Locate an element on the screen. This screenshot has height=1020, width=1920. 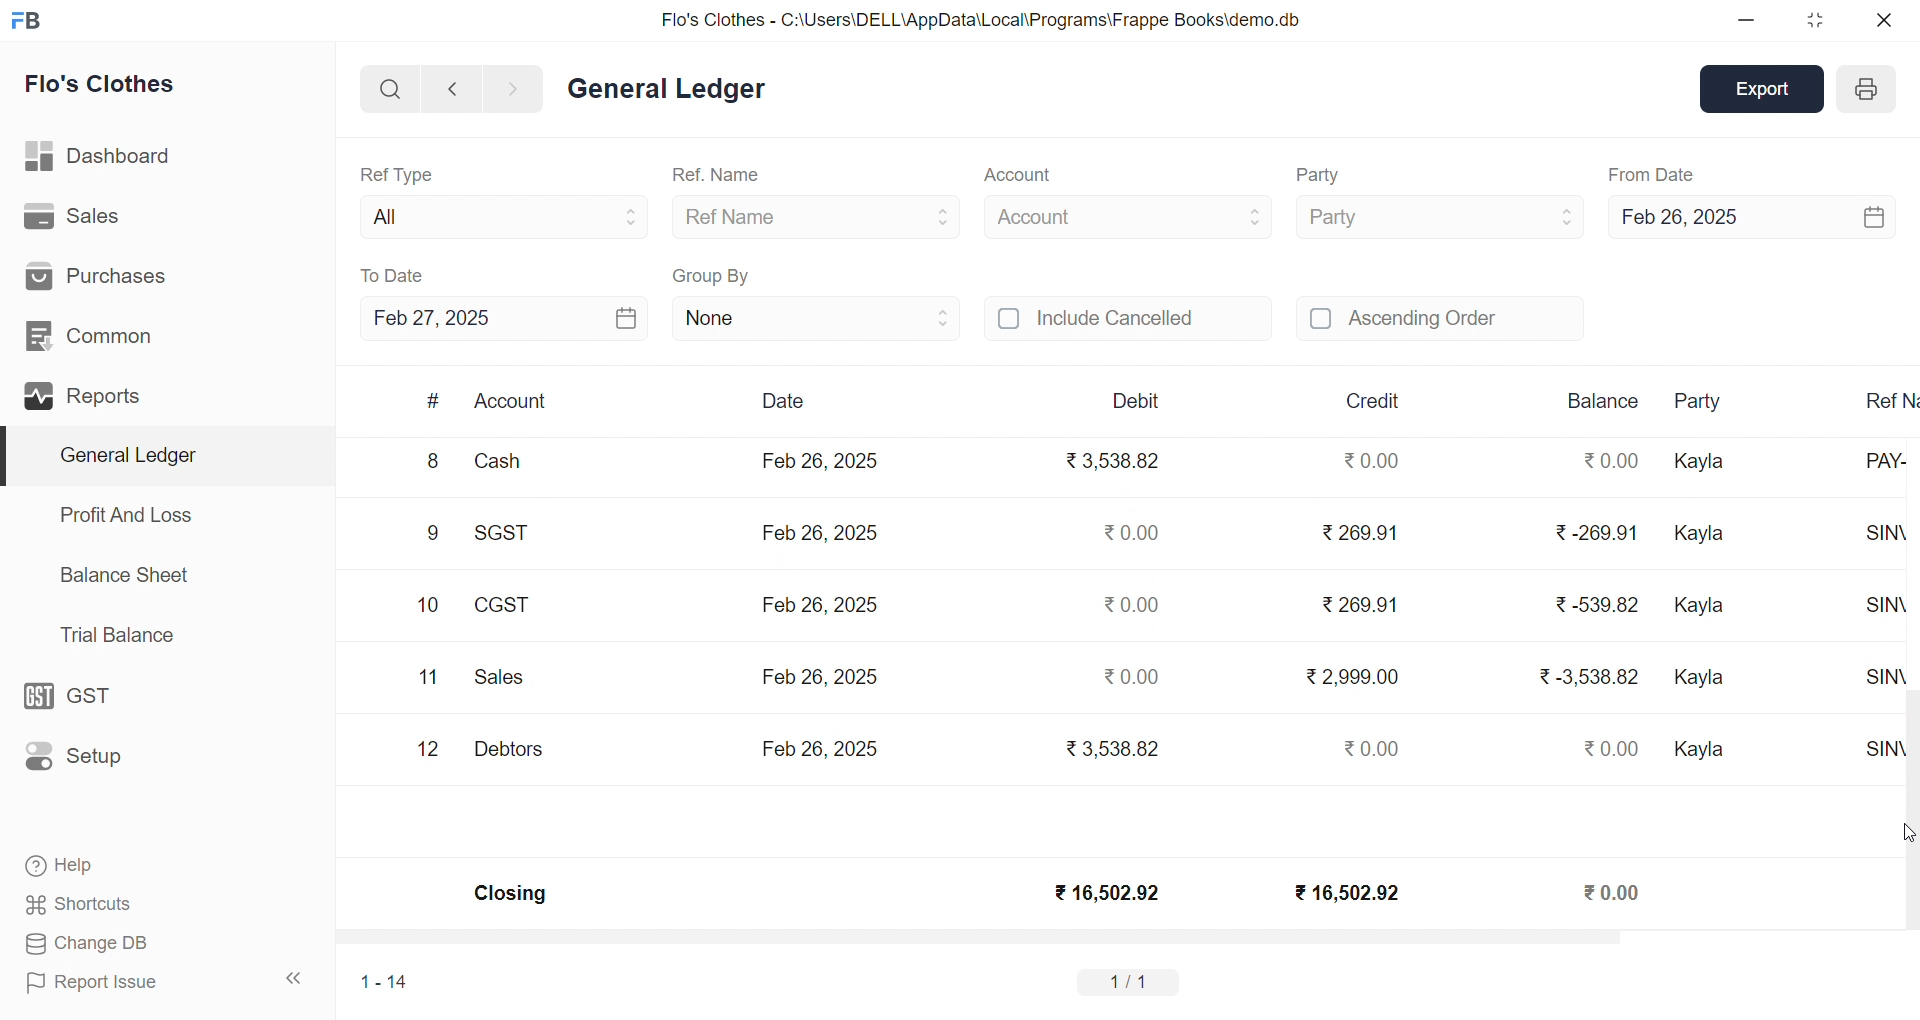
Export is located at coordinates (1766, 87).